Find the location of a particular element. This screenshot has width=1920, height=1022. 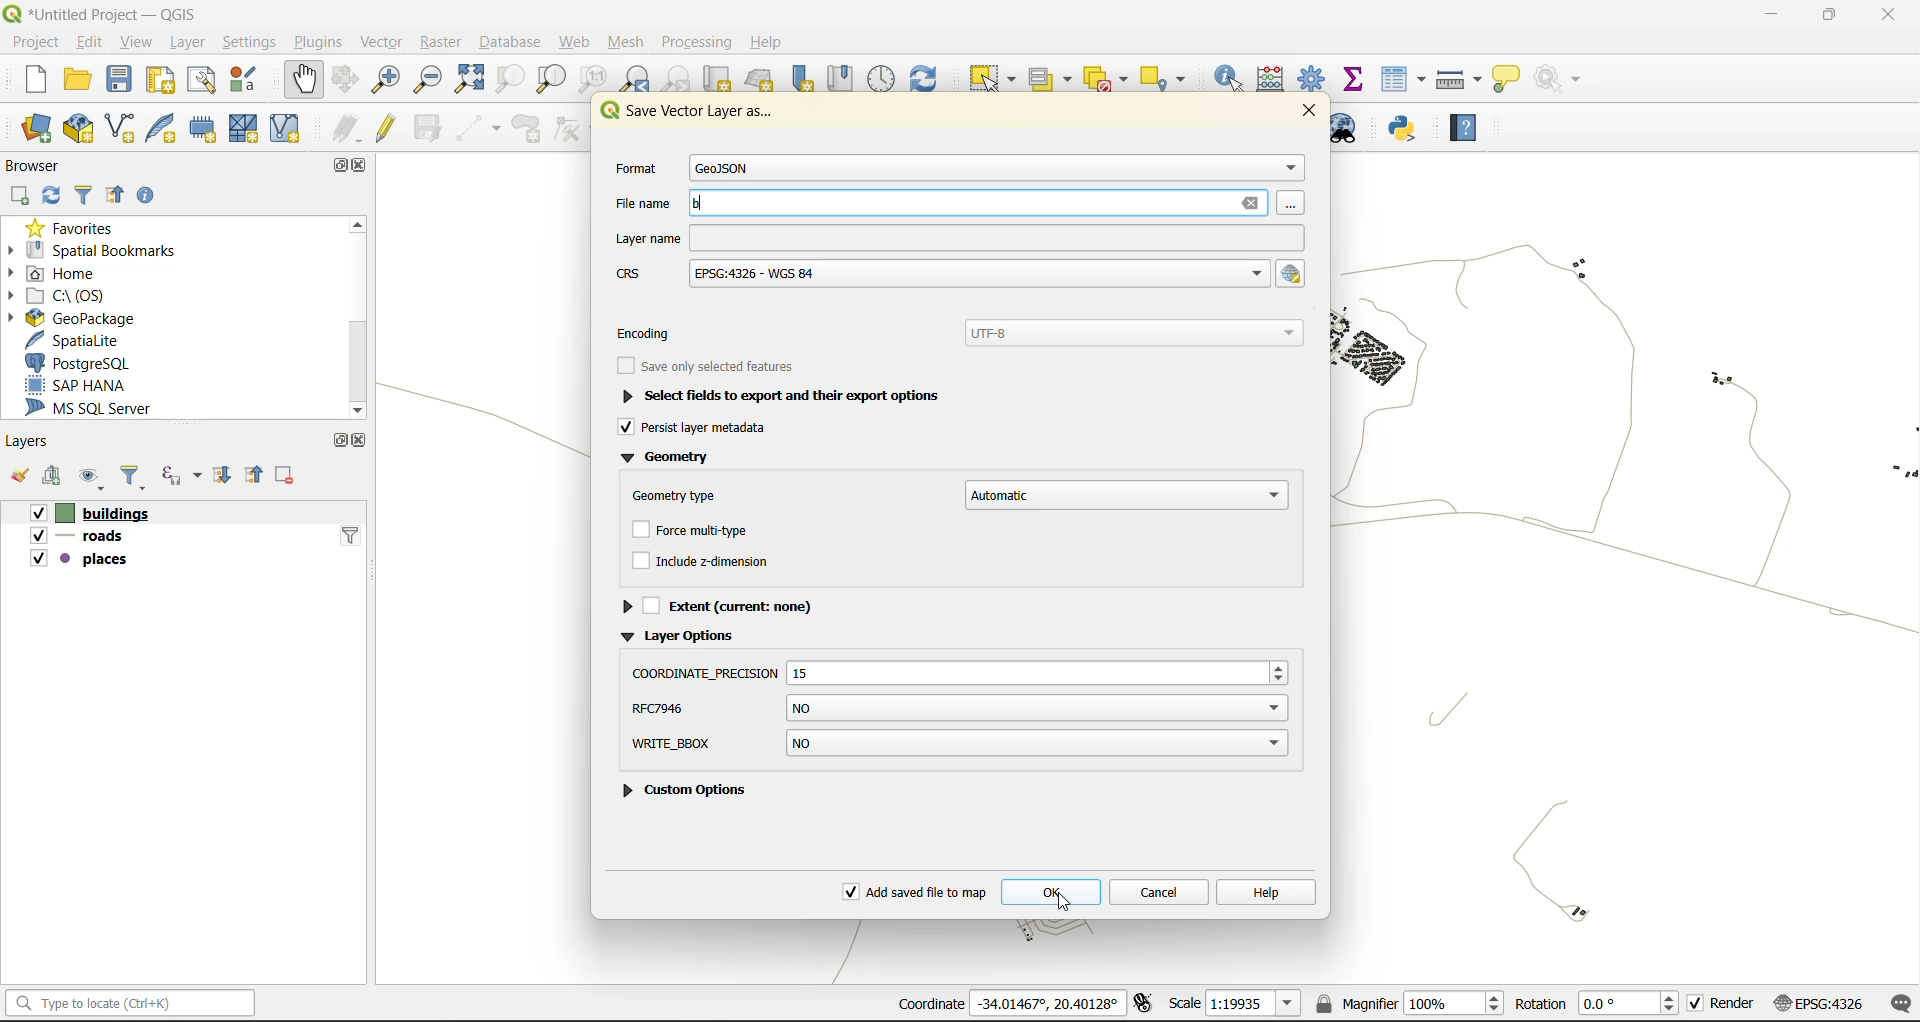

select value is located at coordinates (1052, 79).